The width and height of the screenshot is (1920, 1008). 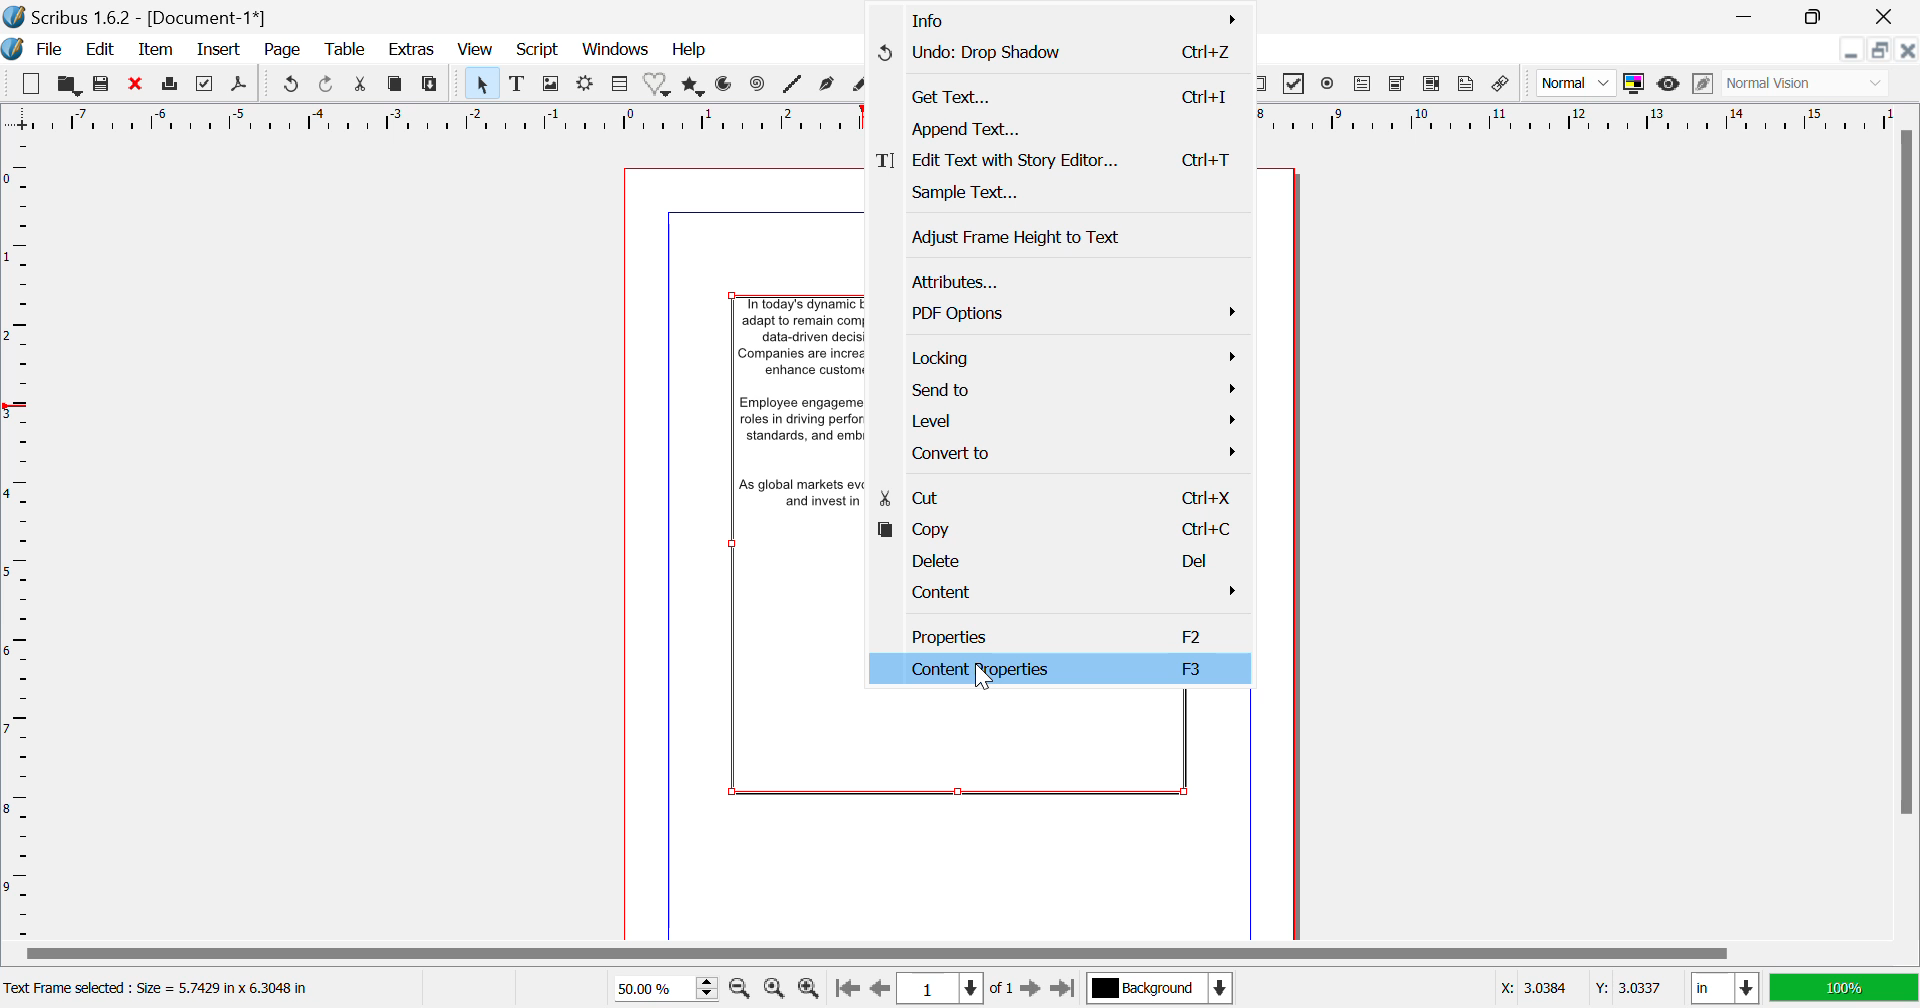 I want to click on Table, so click(x=346, y=51).